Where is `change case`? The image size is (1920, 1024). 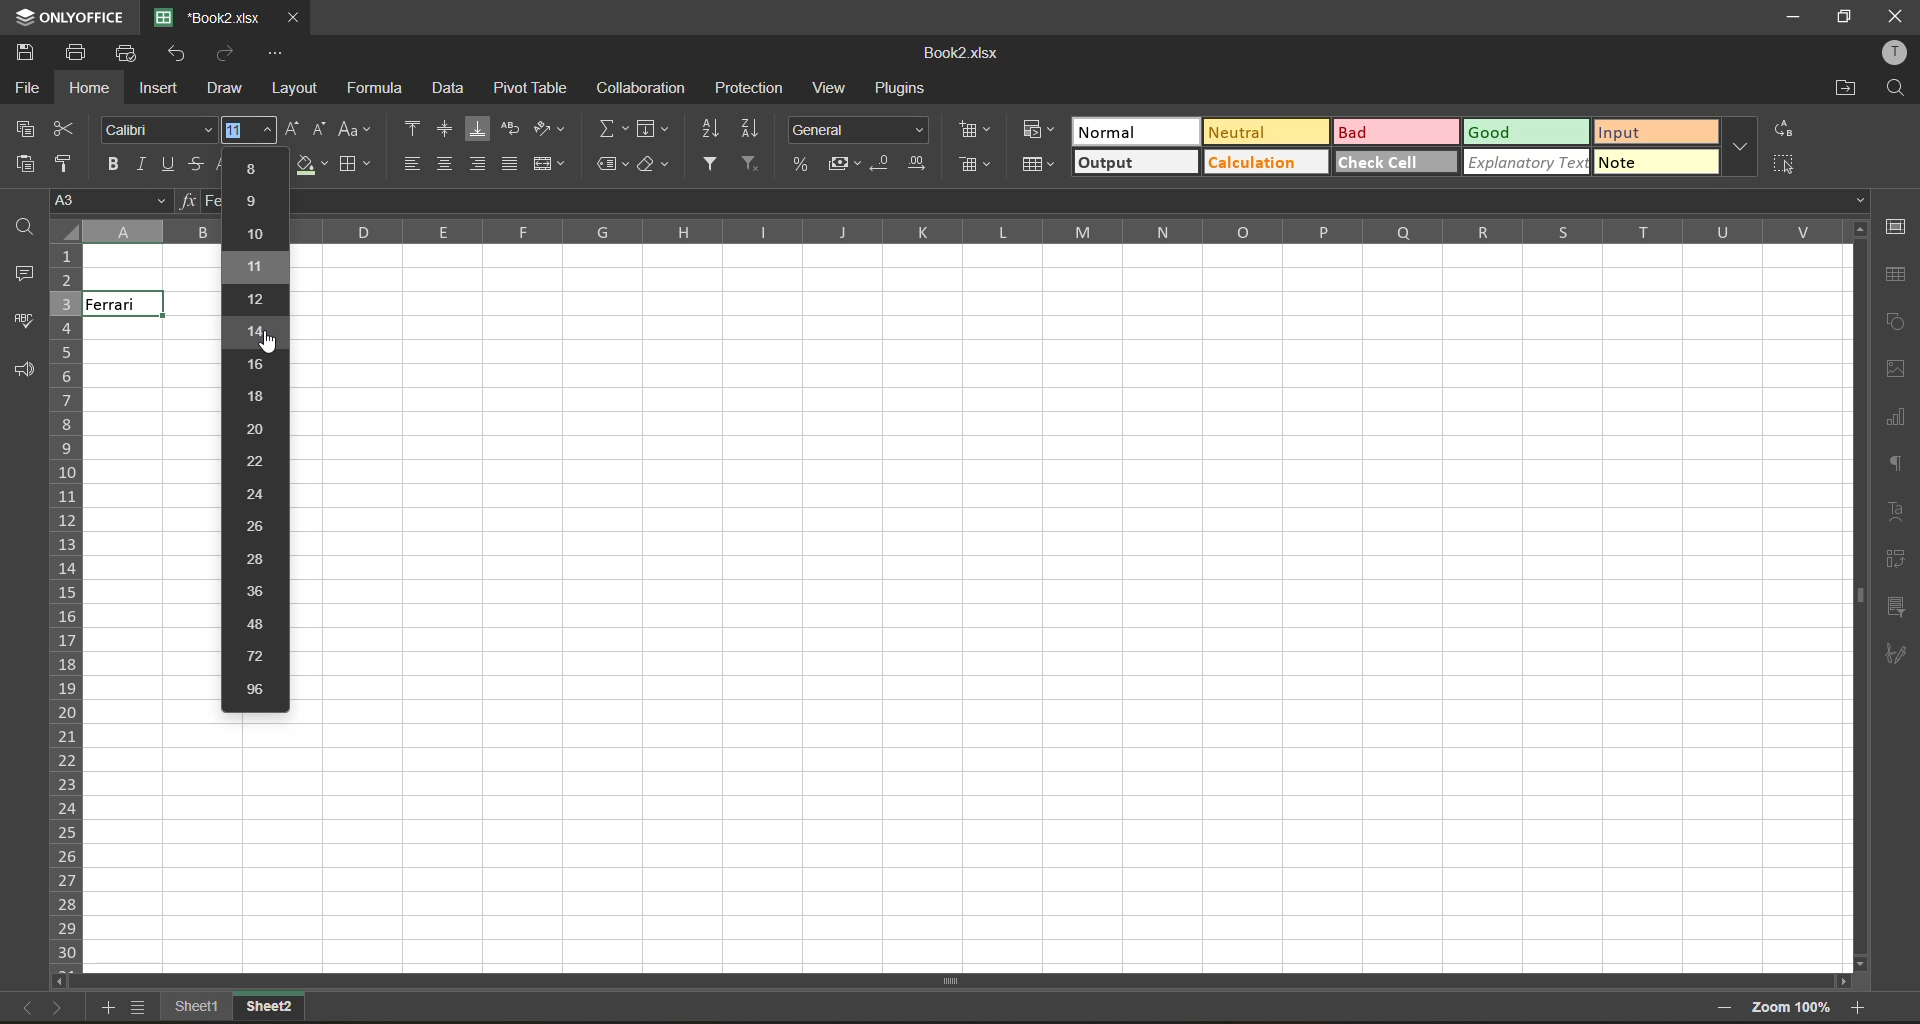 change case is located at coordinates (357, 127).